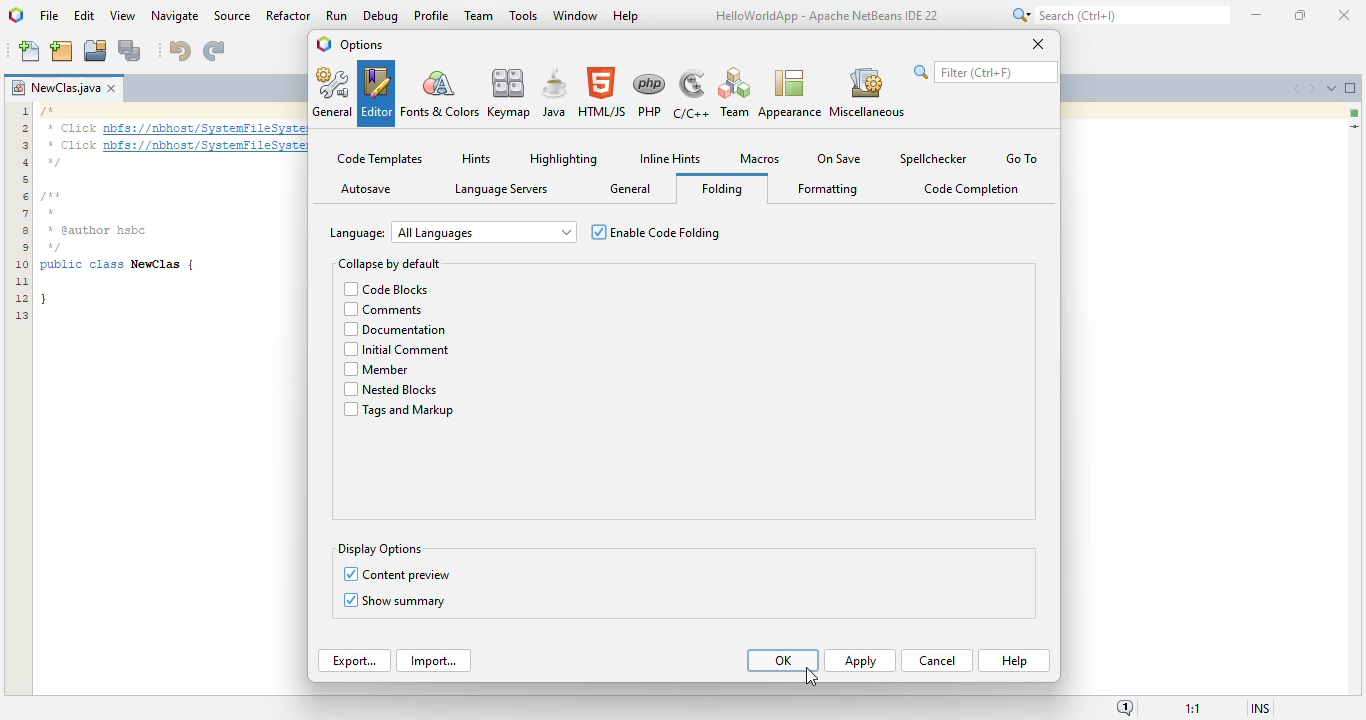  Describe the element at coordinates (1298, 88) in the screenshot. I see `scroll documents left` at that location.